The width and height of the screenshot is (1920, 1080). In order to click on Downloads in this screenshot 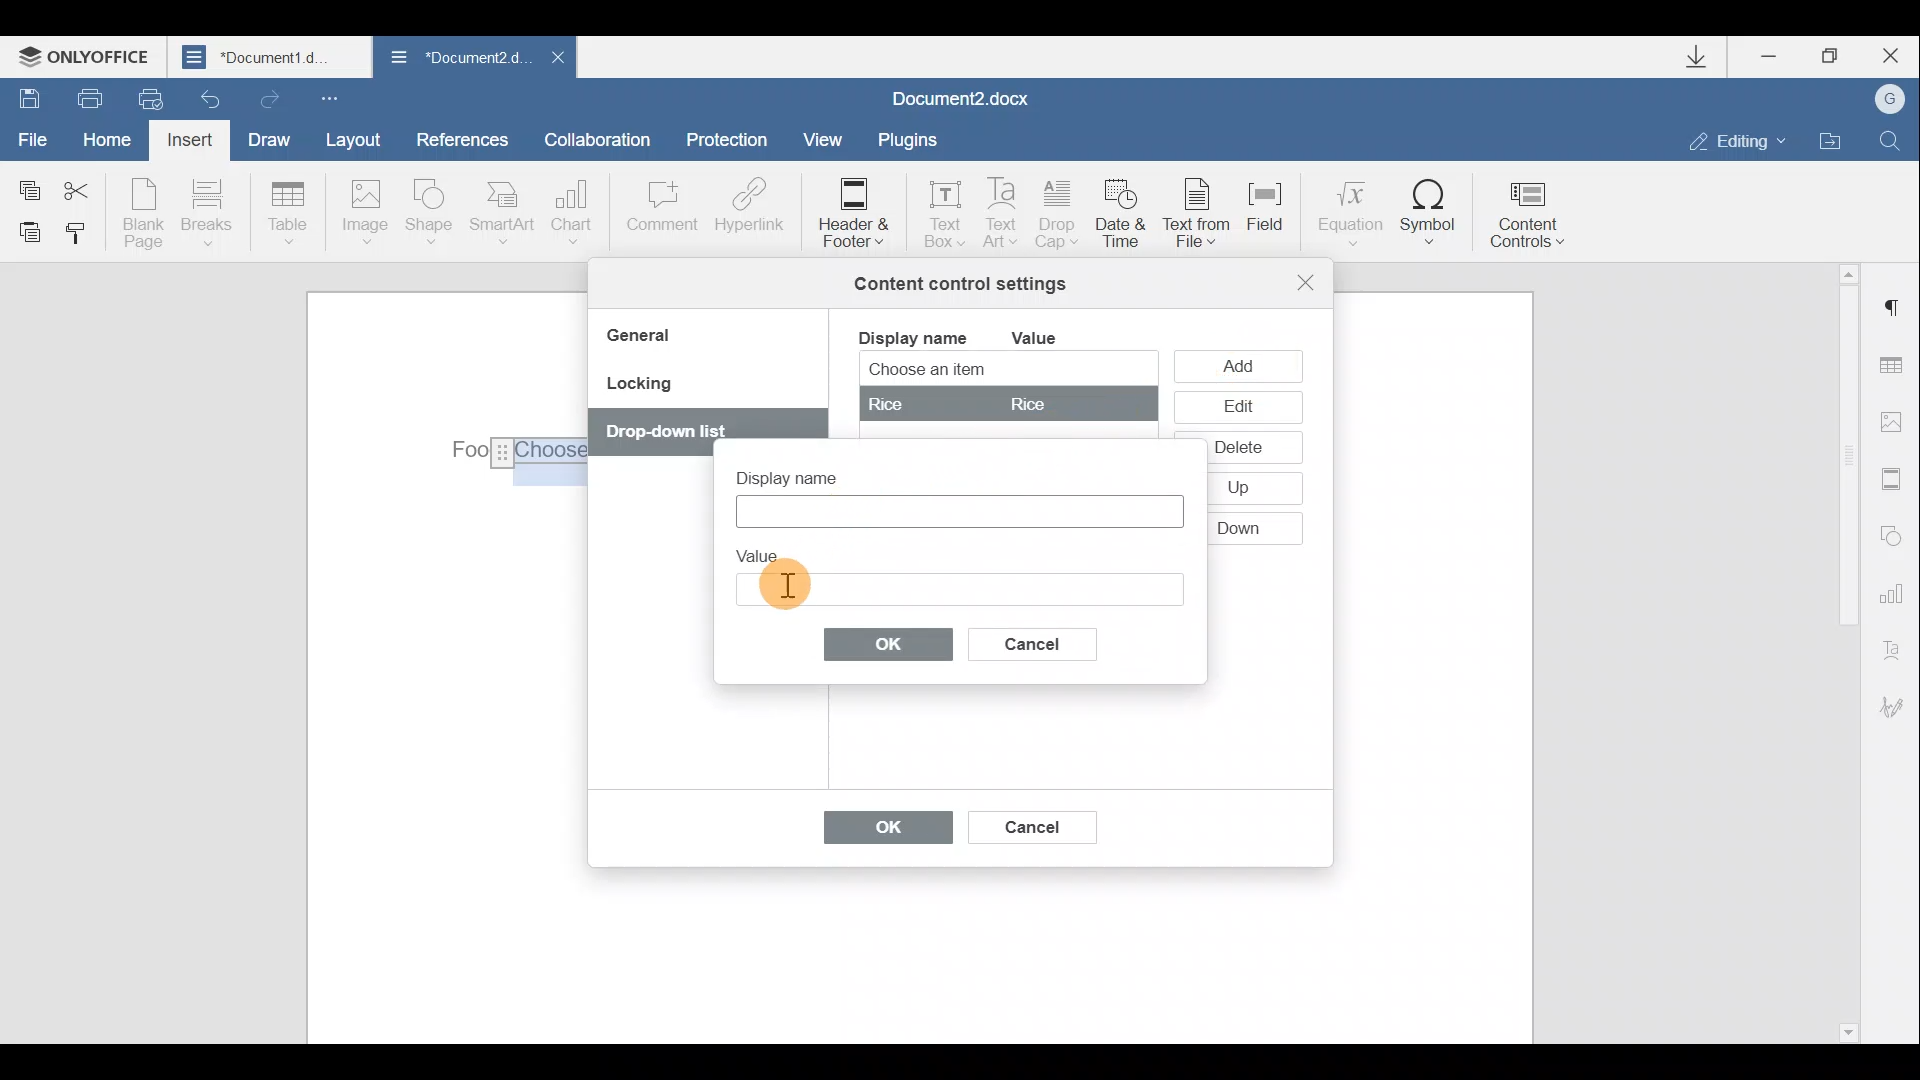, I will do `click(1704, 57)`.